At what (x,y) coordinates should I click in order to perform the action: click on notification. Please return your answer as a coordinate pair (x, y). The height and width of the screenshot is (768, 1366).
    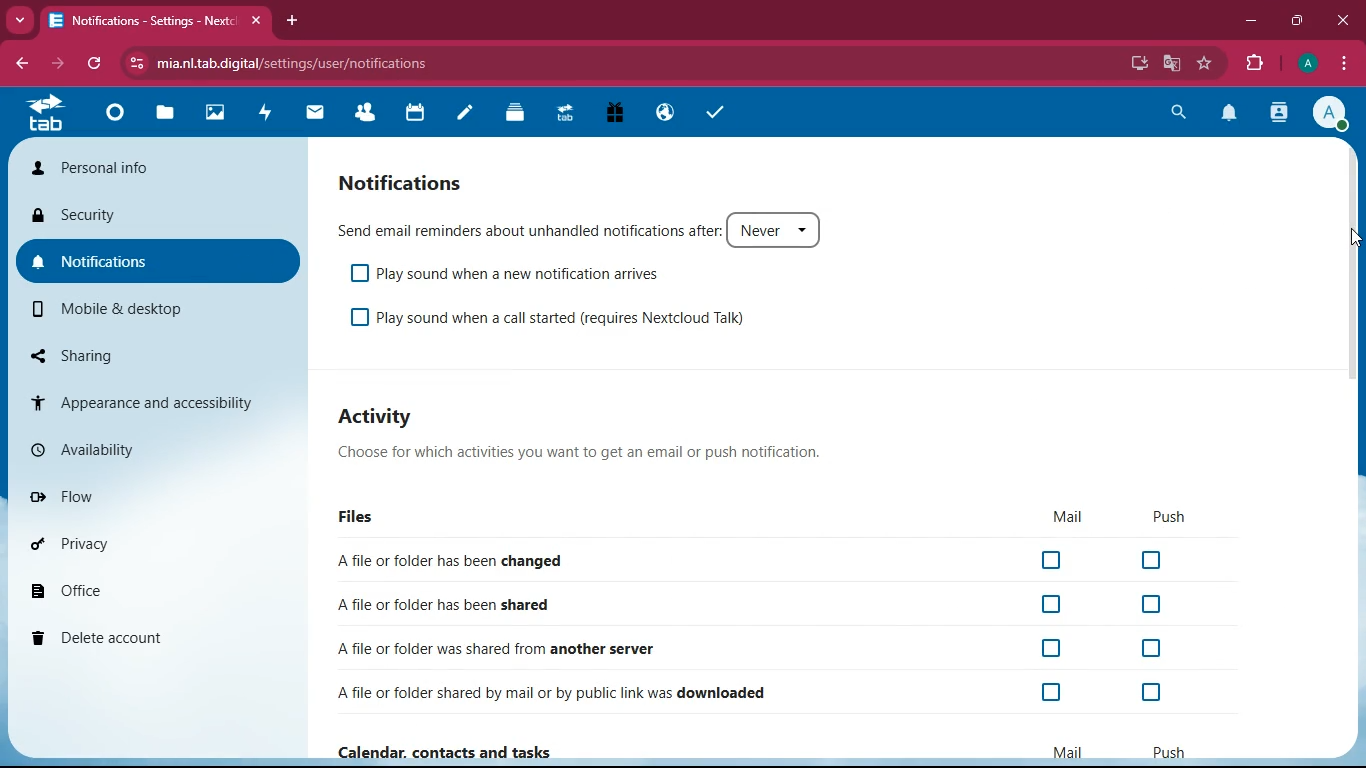
    Looking at the image, I should click on (1230, 114).